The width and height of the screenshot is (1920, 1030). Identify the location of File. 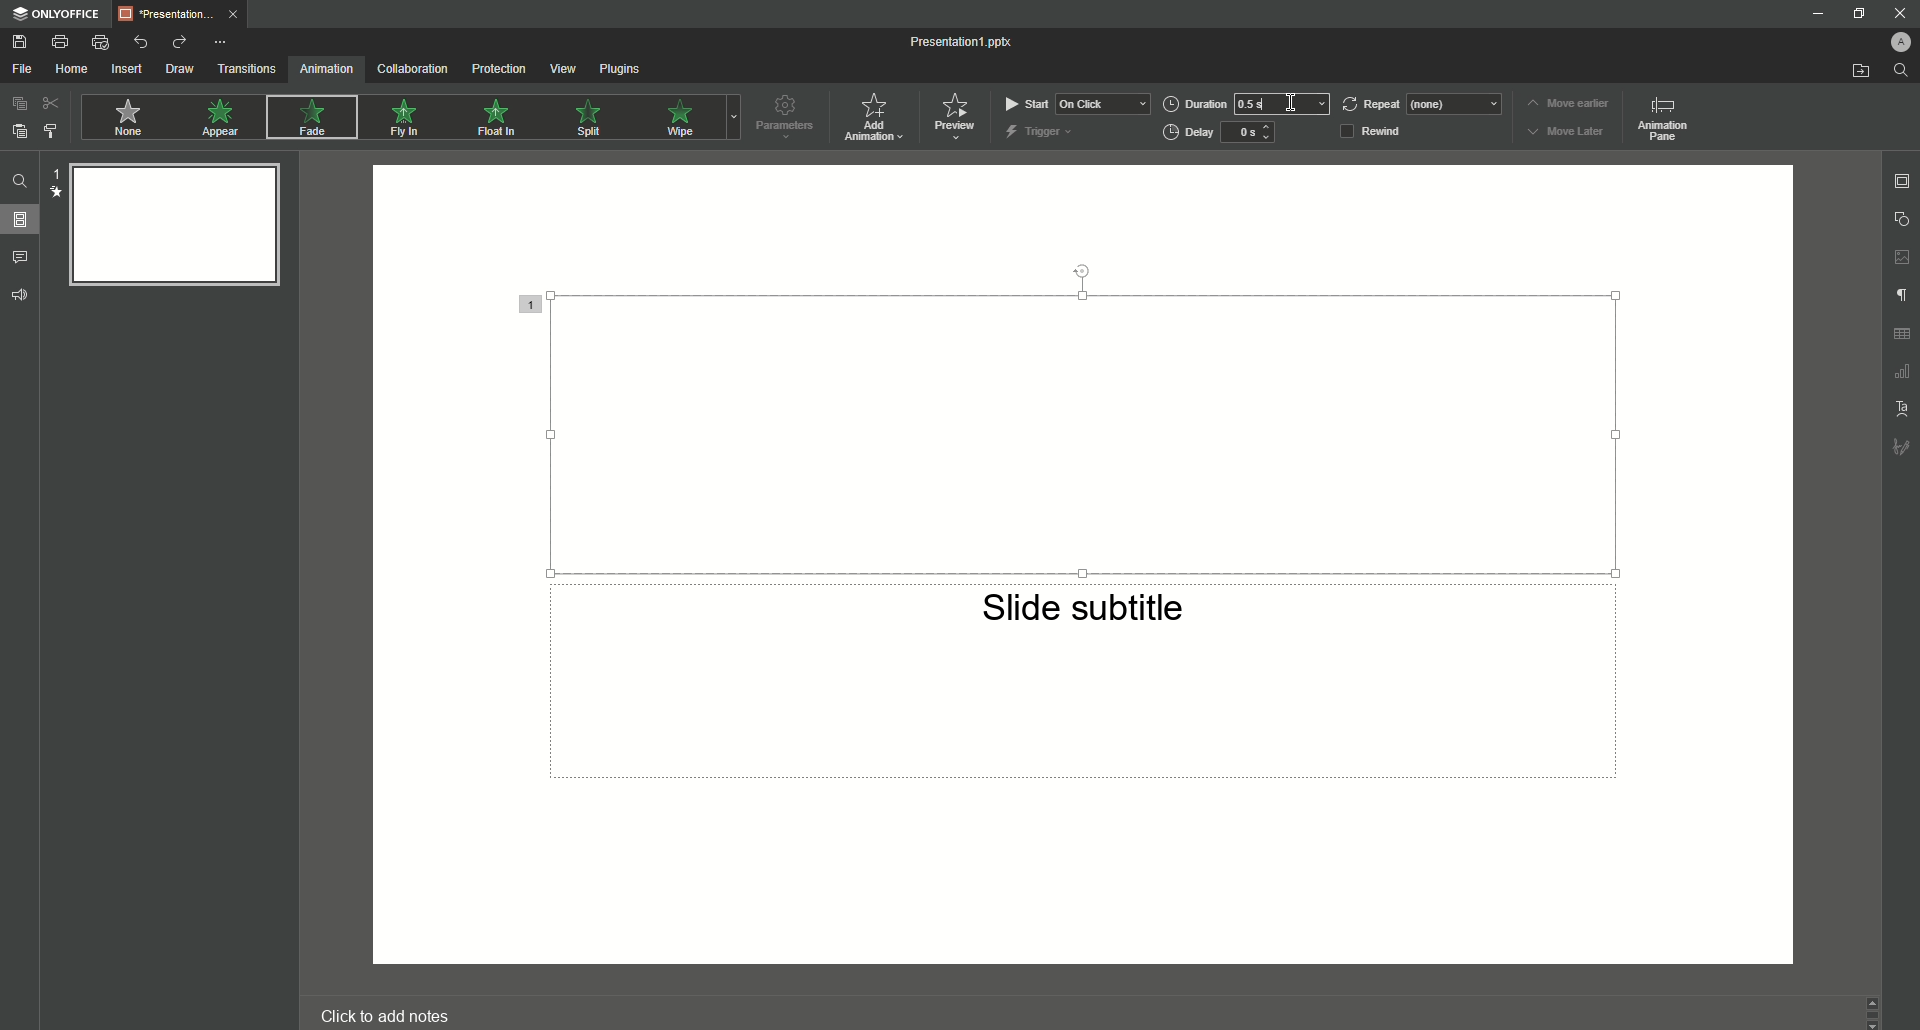
(24, 70).